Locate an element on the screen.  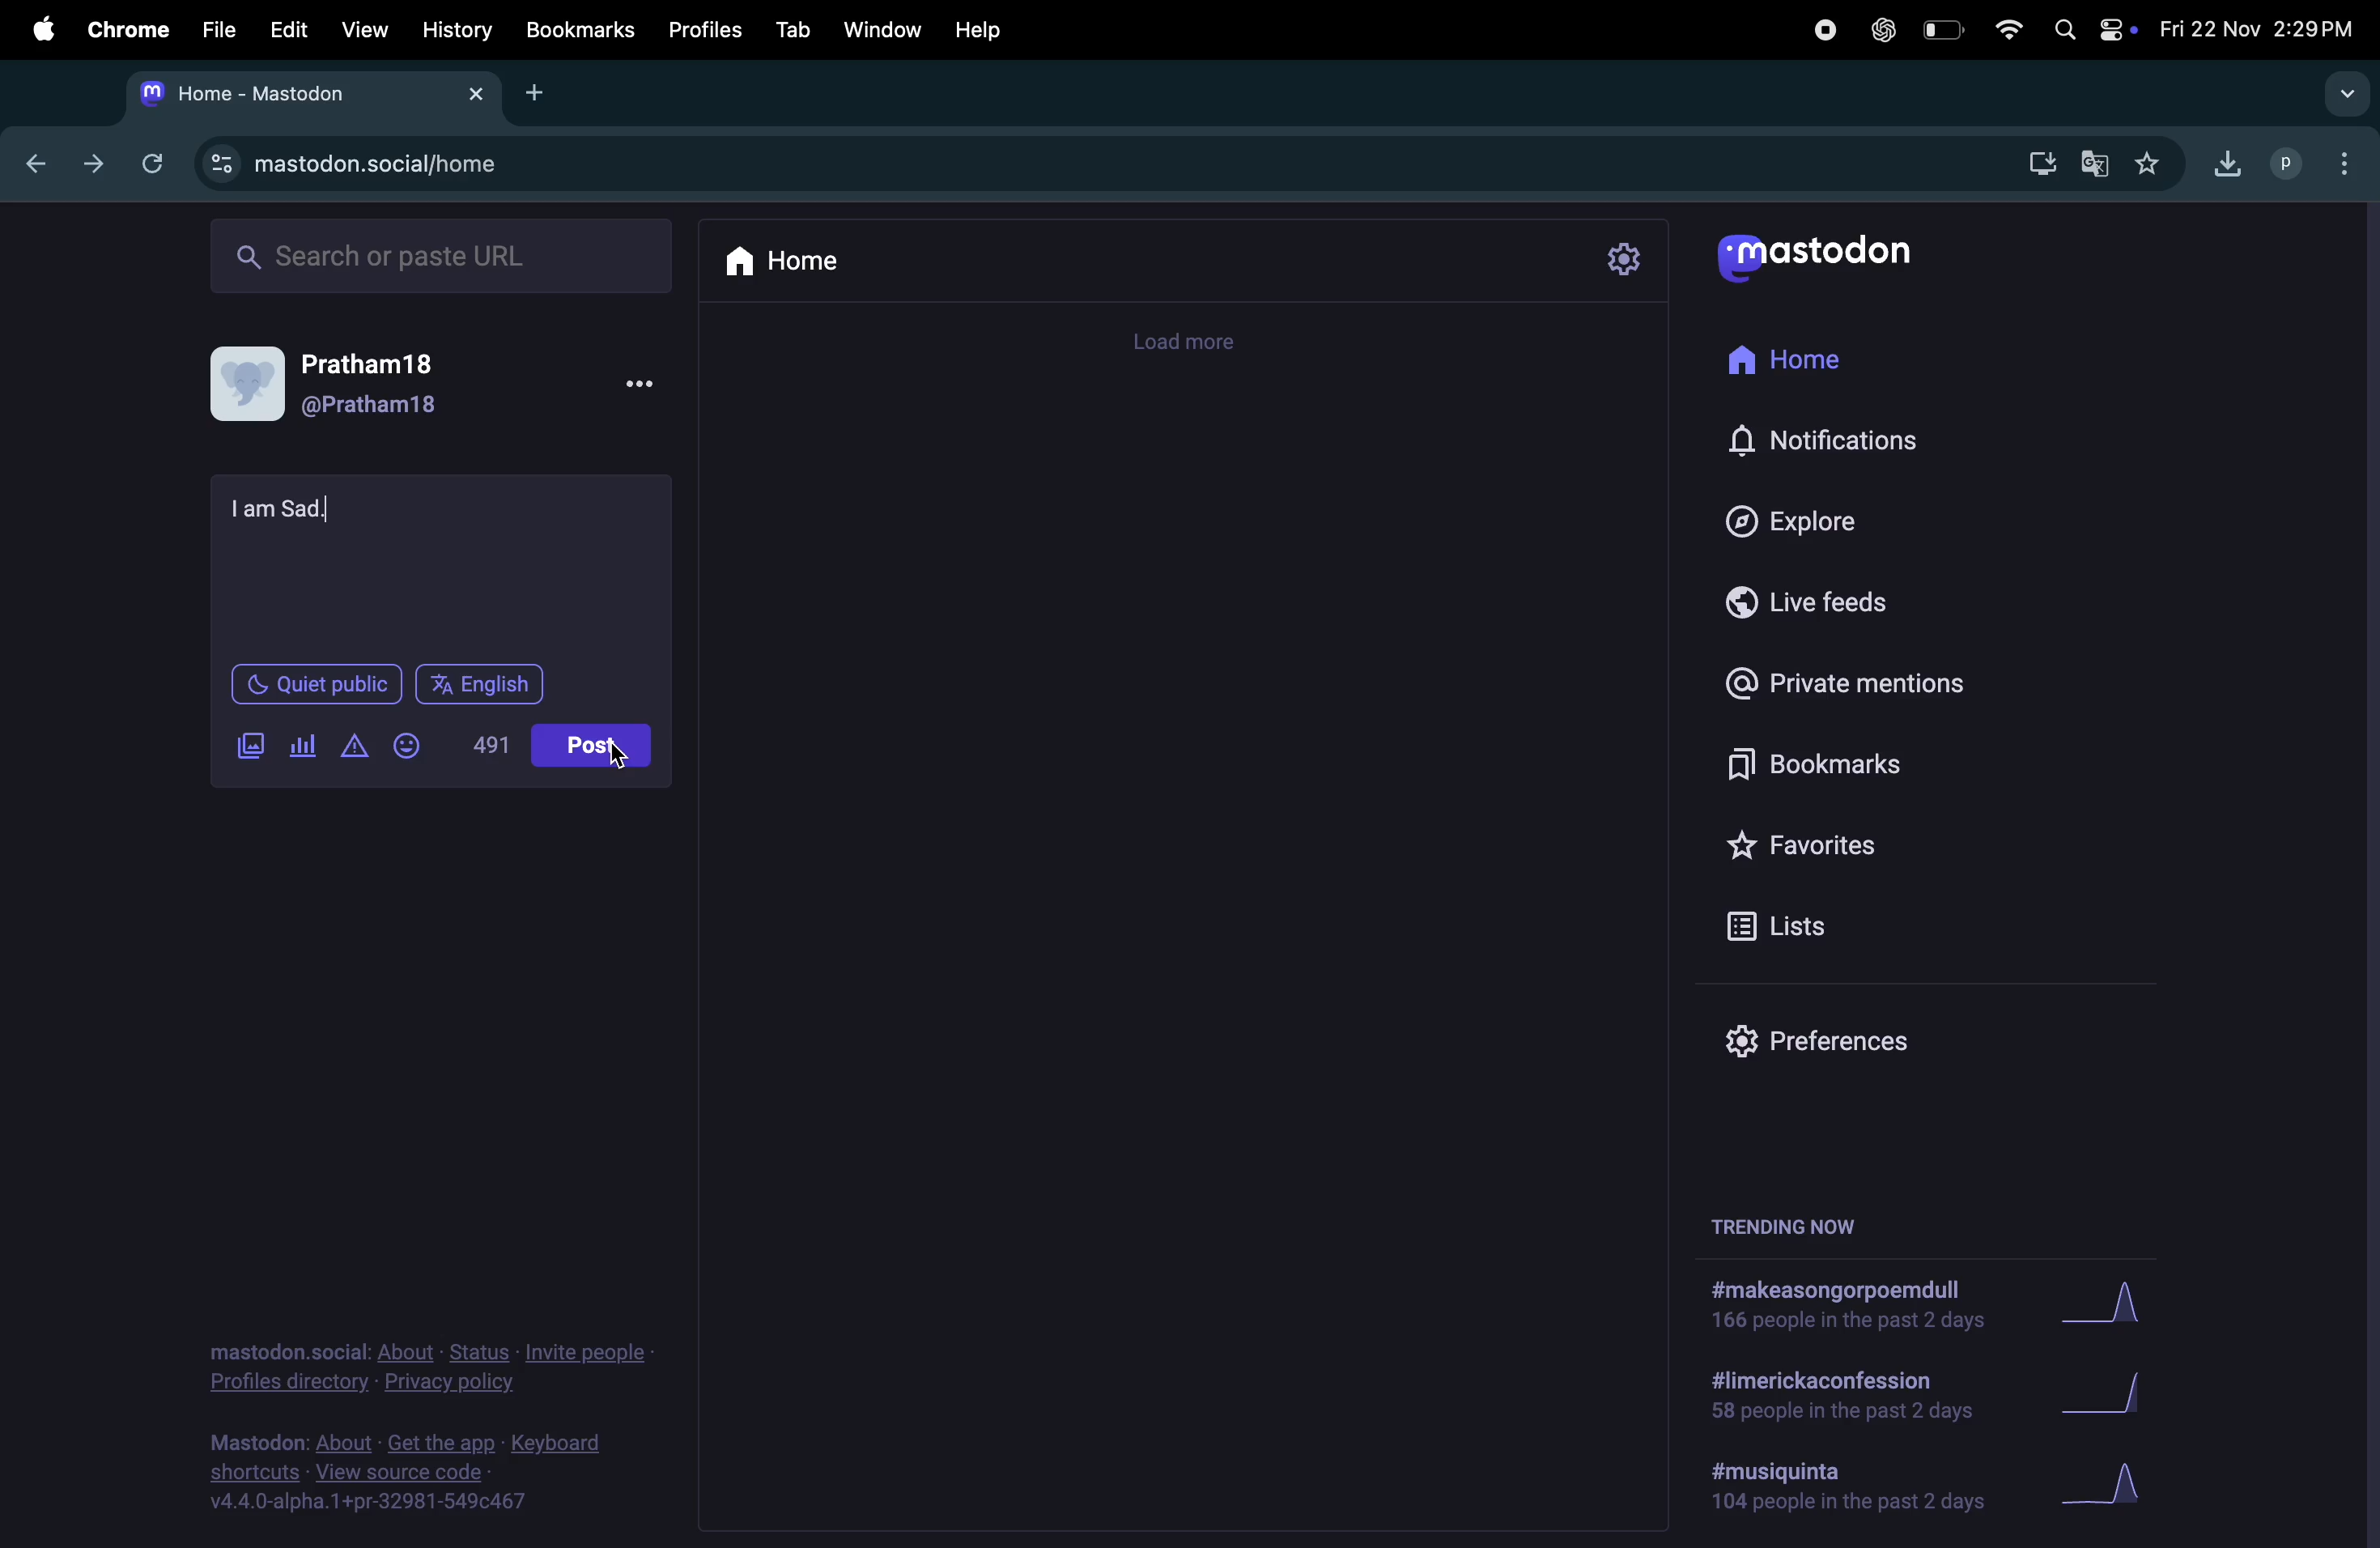
cursor is located at coordinates (616, 754).